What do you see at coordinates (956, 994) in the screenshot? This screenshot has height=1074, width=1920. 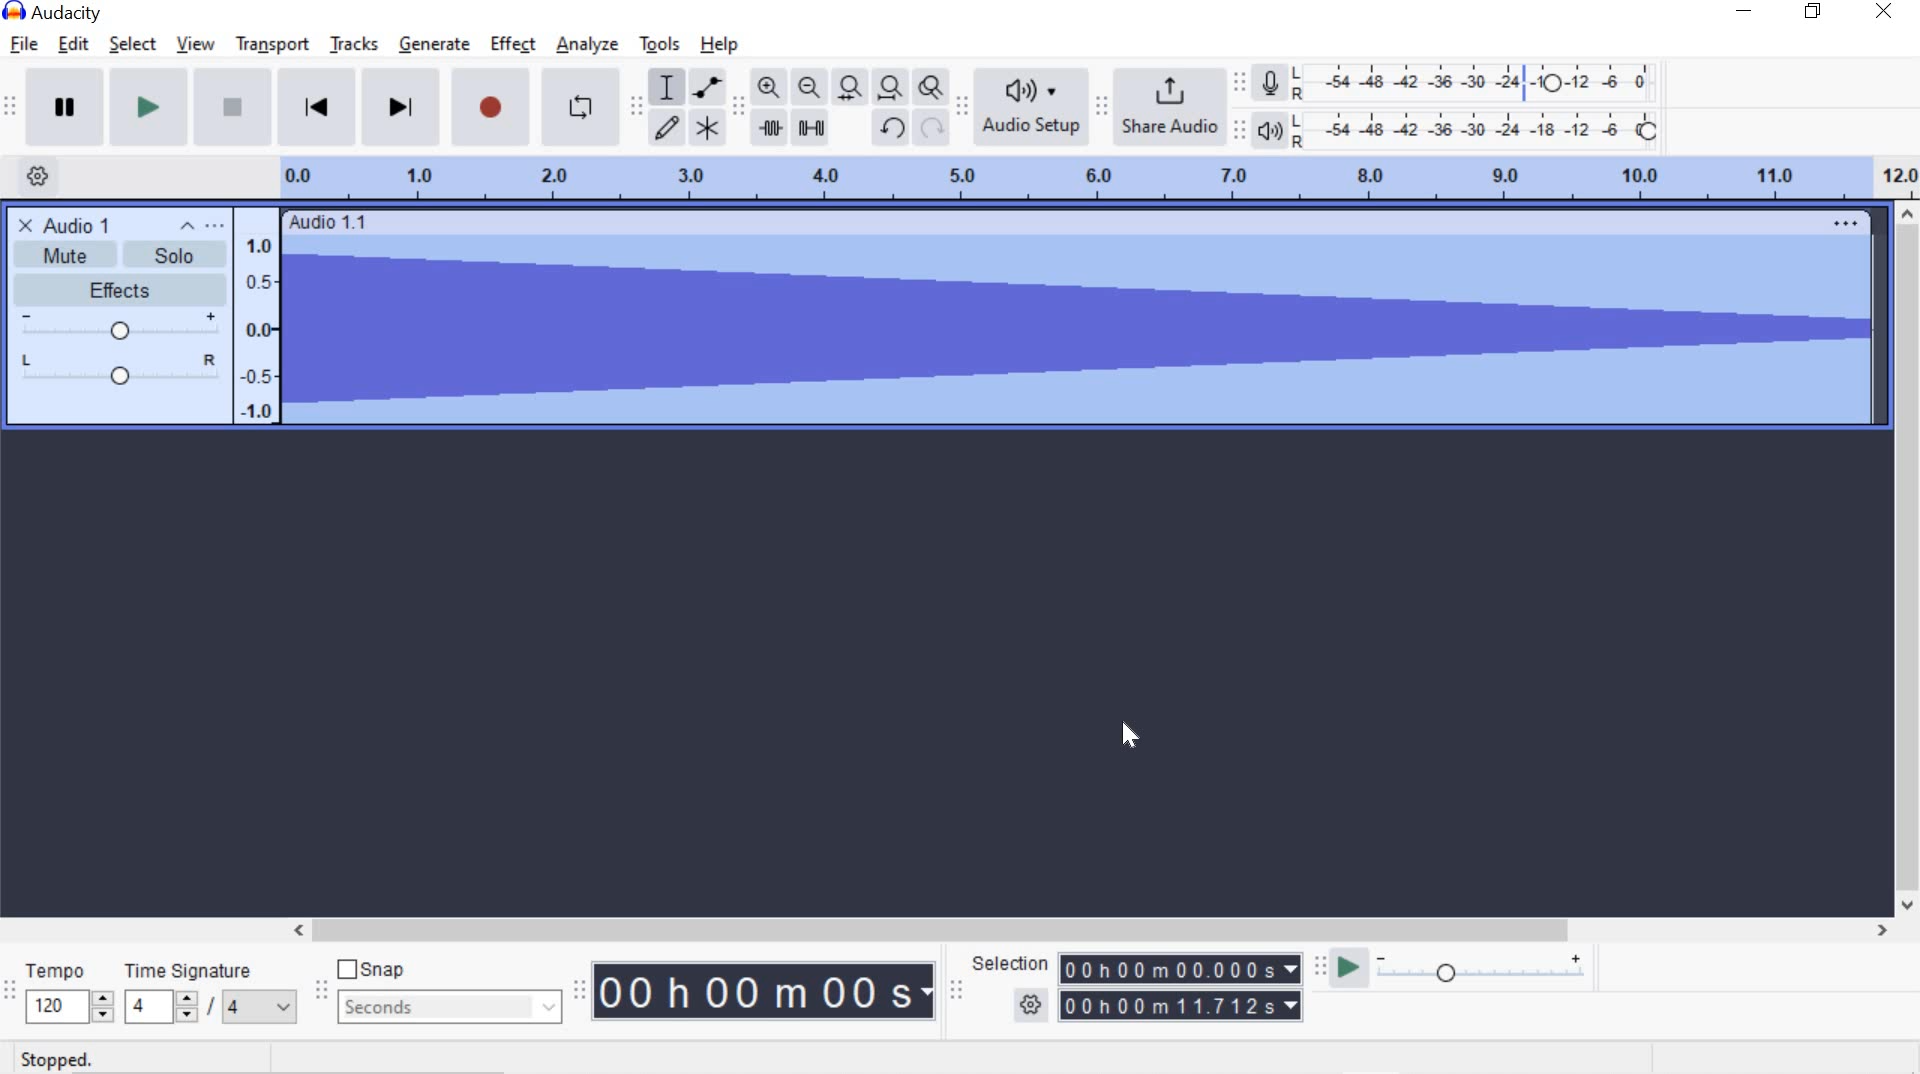 I see `time selection` at bounding box center [956, 994].